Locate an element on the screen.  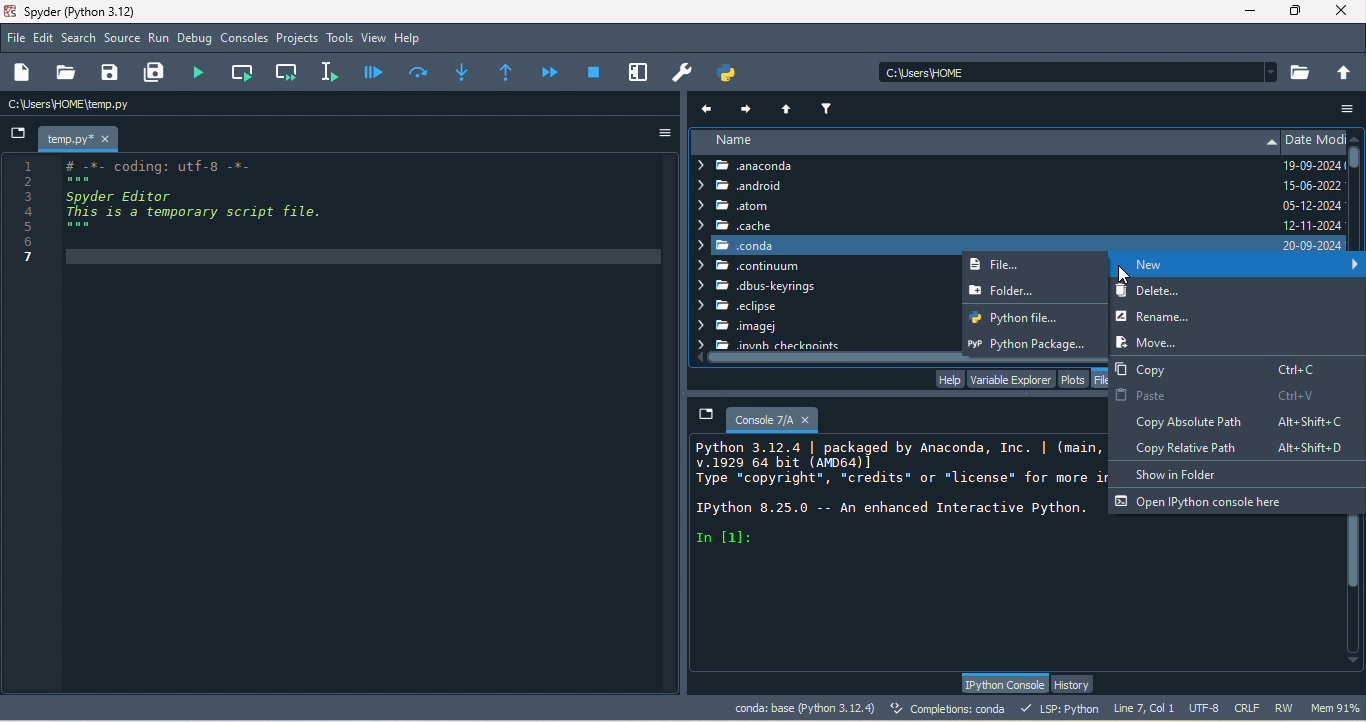
coding is located at coordinates (181, 215).